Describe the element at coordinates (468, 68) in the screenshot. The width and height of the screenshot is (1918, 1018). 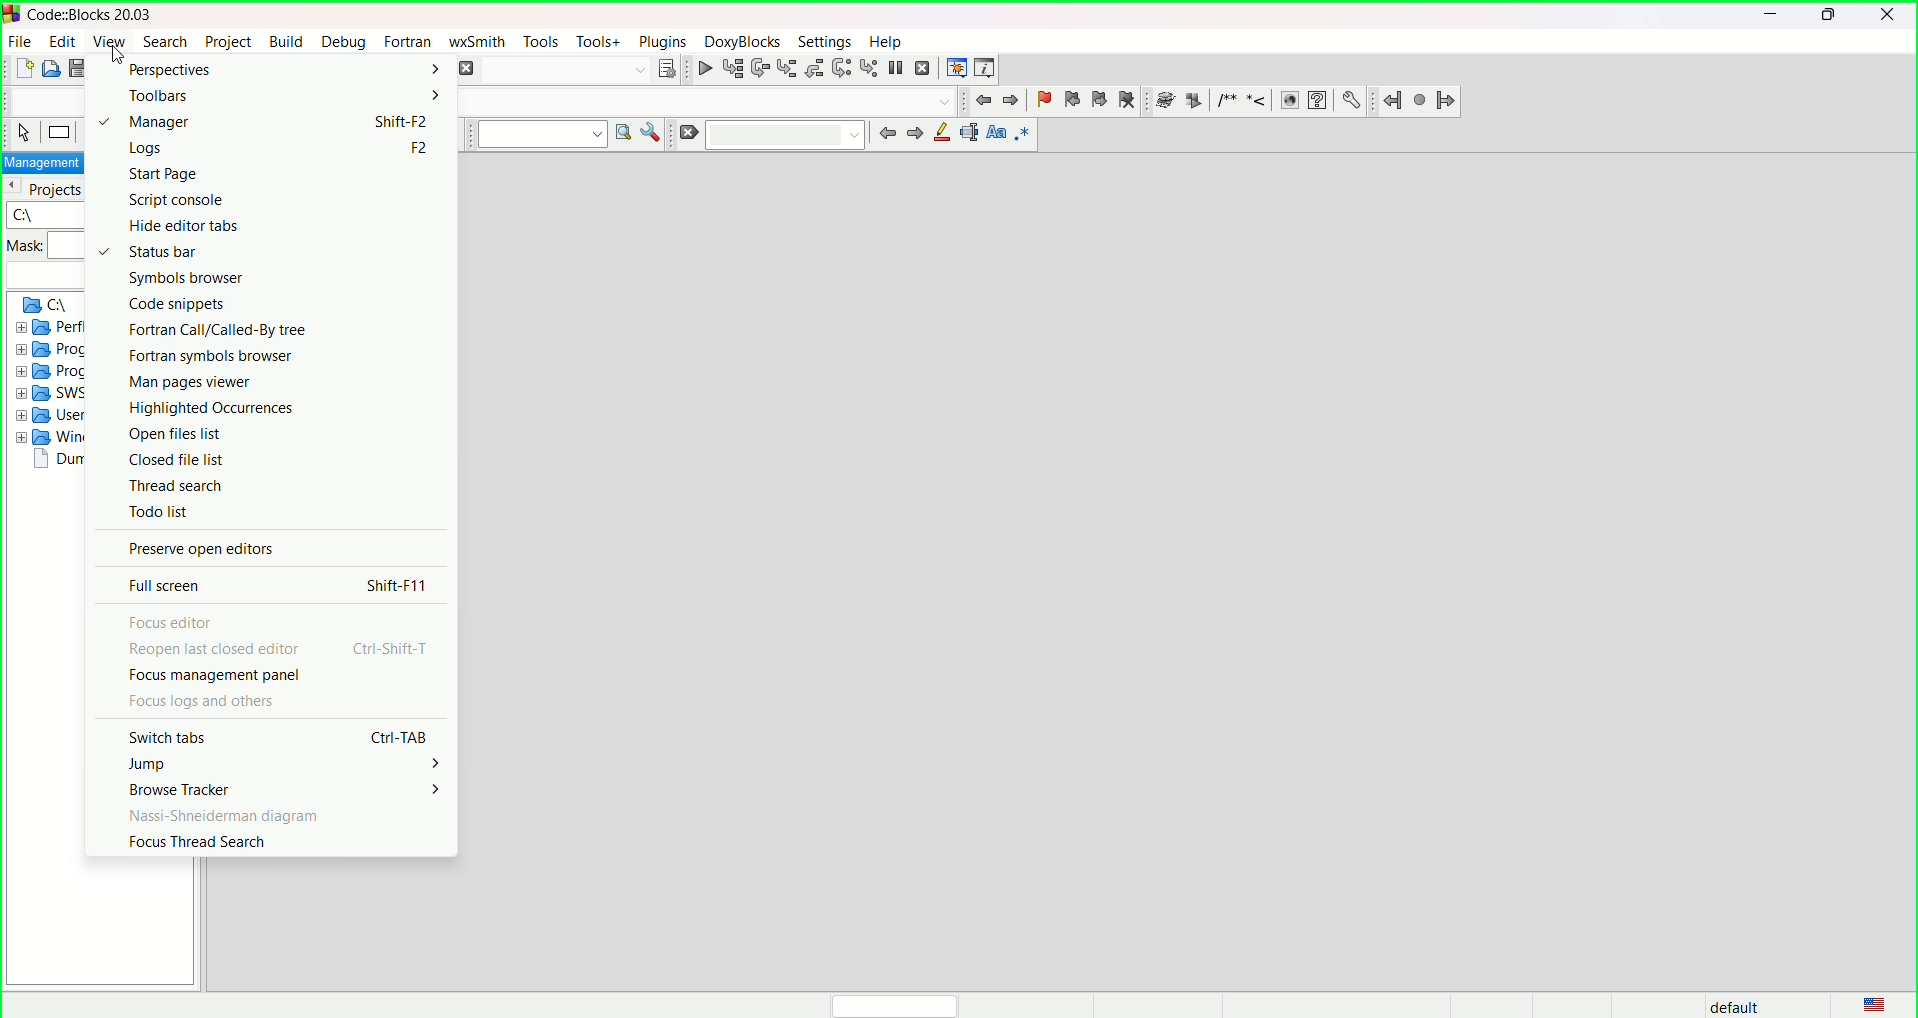
I see `abort` at that location.